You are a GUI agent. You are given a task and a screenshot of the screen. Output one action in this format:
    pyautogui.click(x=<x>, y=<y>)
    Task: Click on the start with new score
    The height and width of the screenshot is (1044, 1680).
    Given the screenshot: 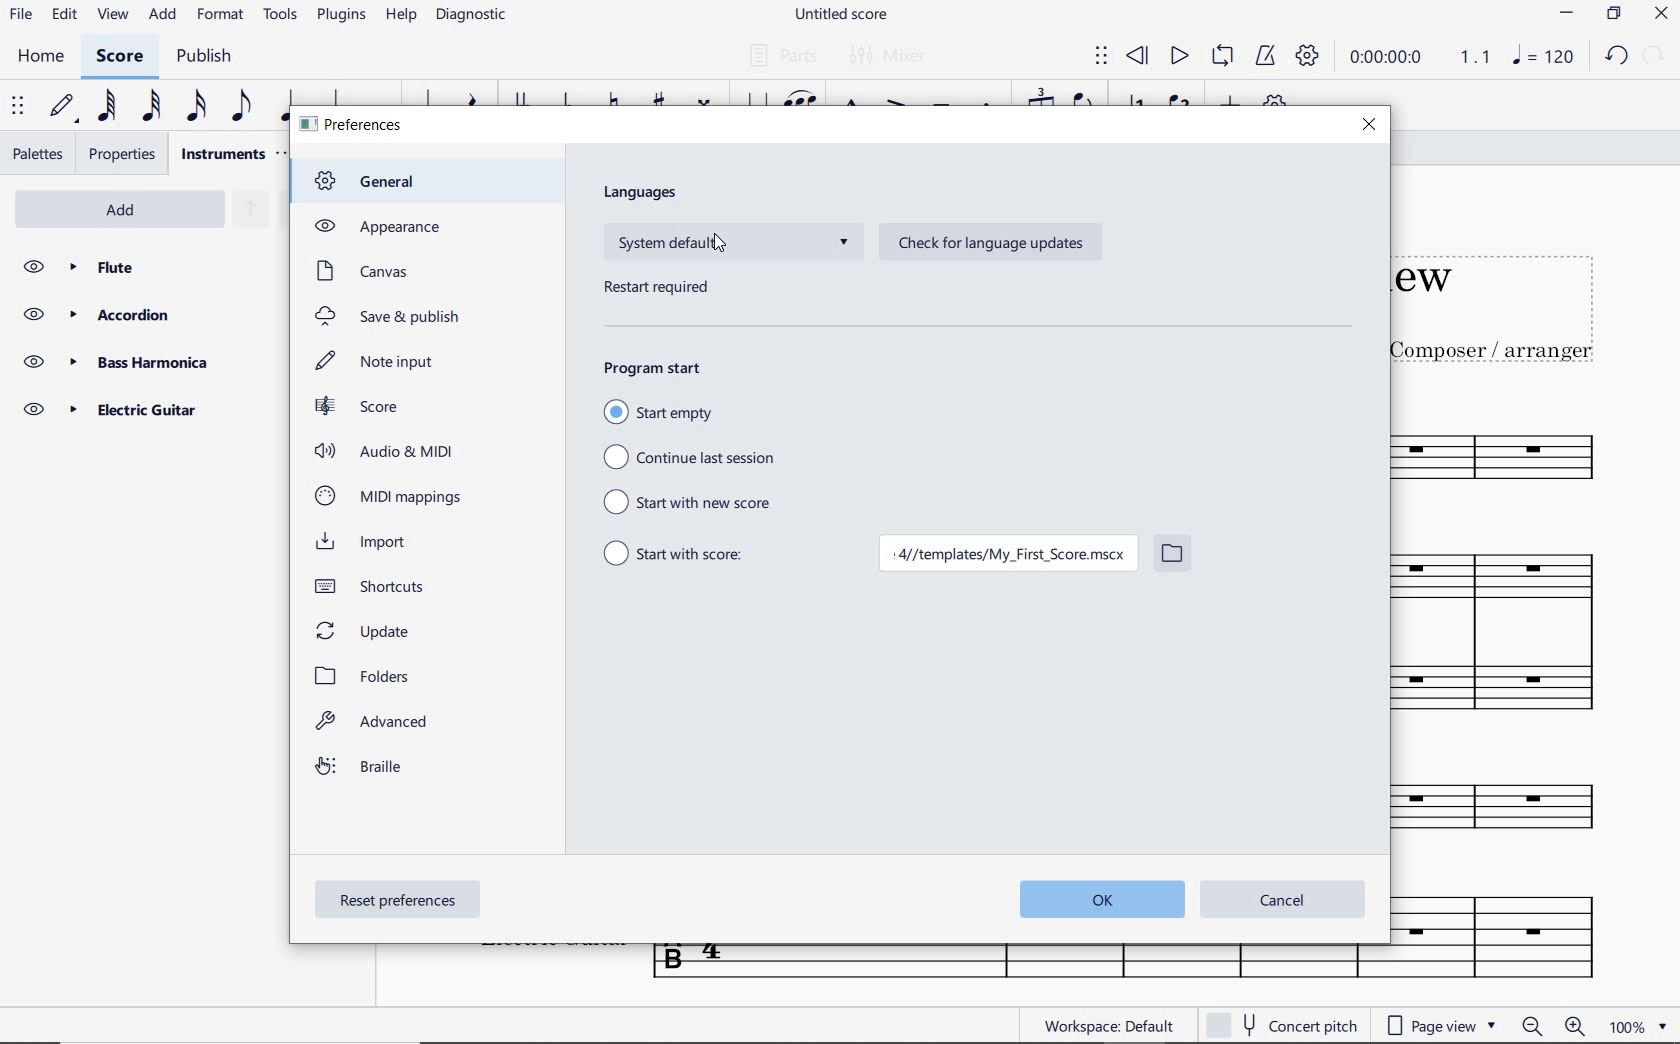 What is the action you would take?
    pyautogui.click(x=695, y=501)
    